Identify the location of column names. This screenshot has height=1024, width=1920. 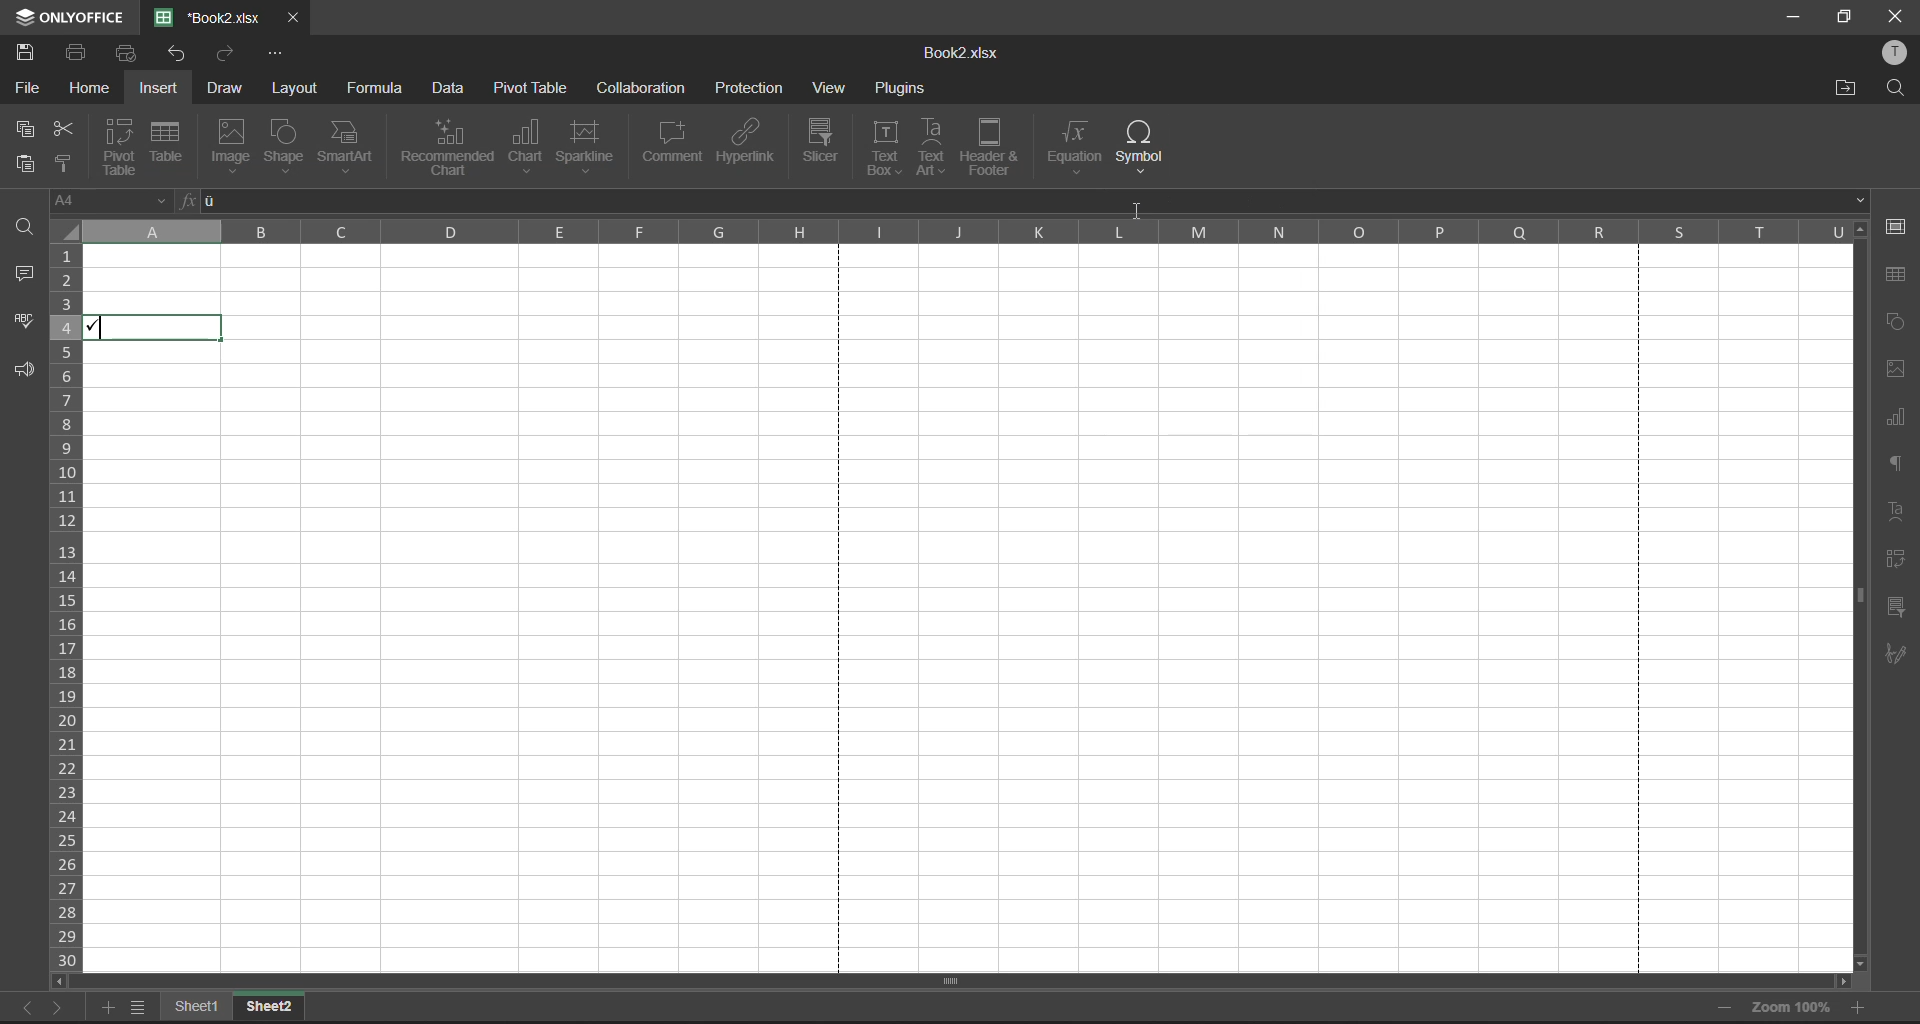
(965, 232).